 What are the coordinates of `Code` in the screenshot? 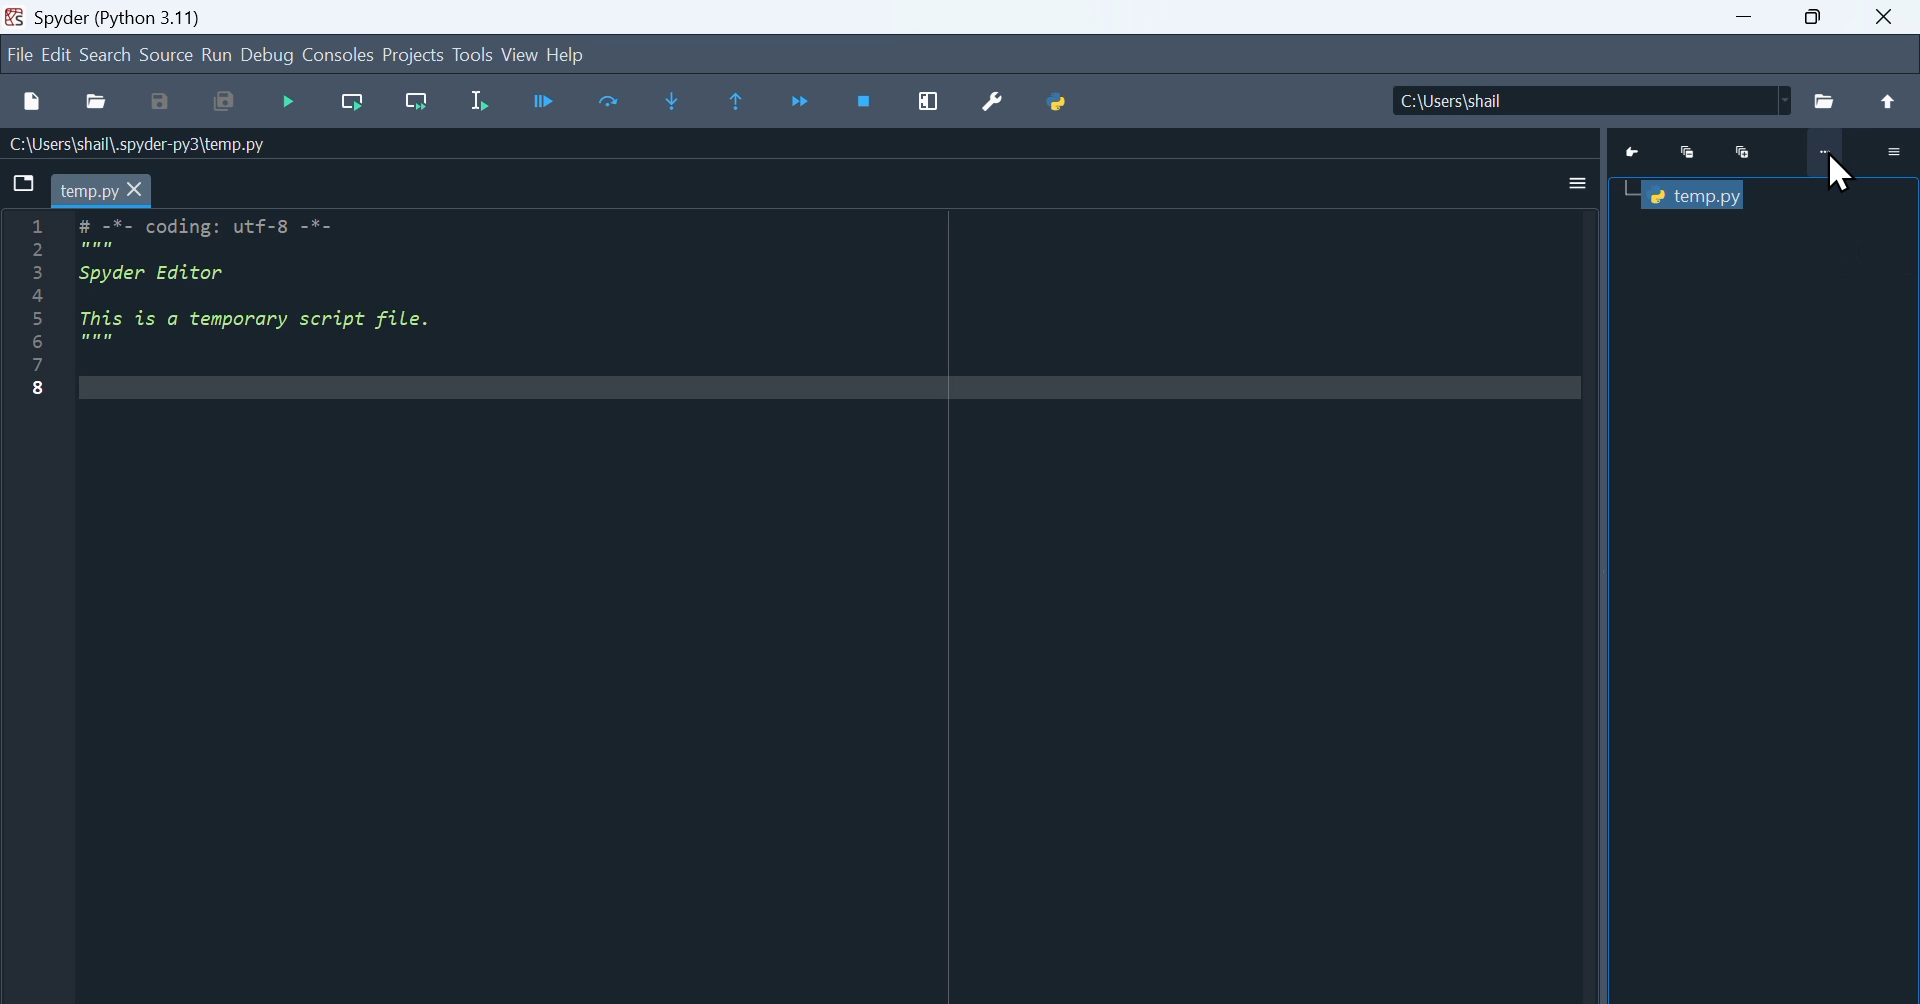 It's located at (286, 284).